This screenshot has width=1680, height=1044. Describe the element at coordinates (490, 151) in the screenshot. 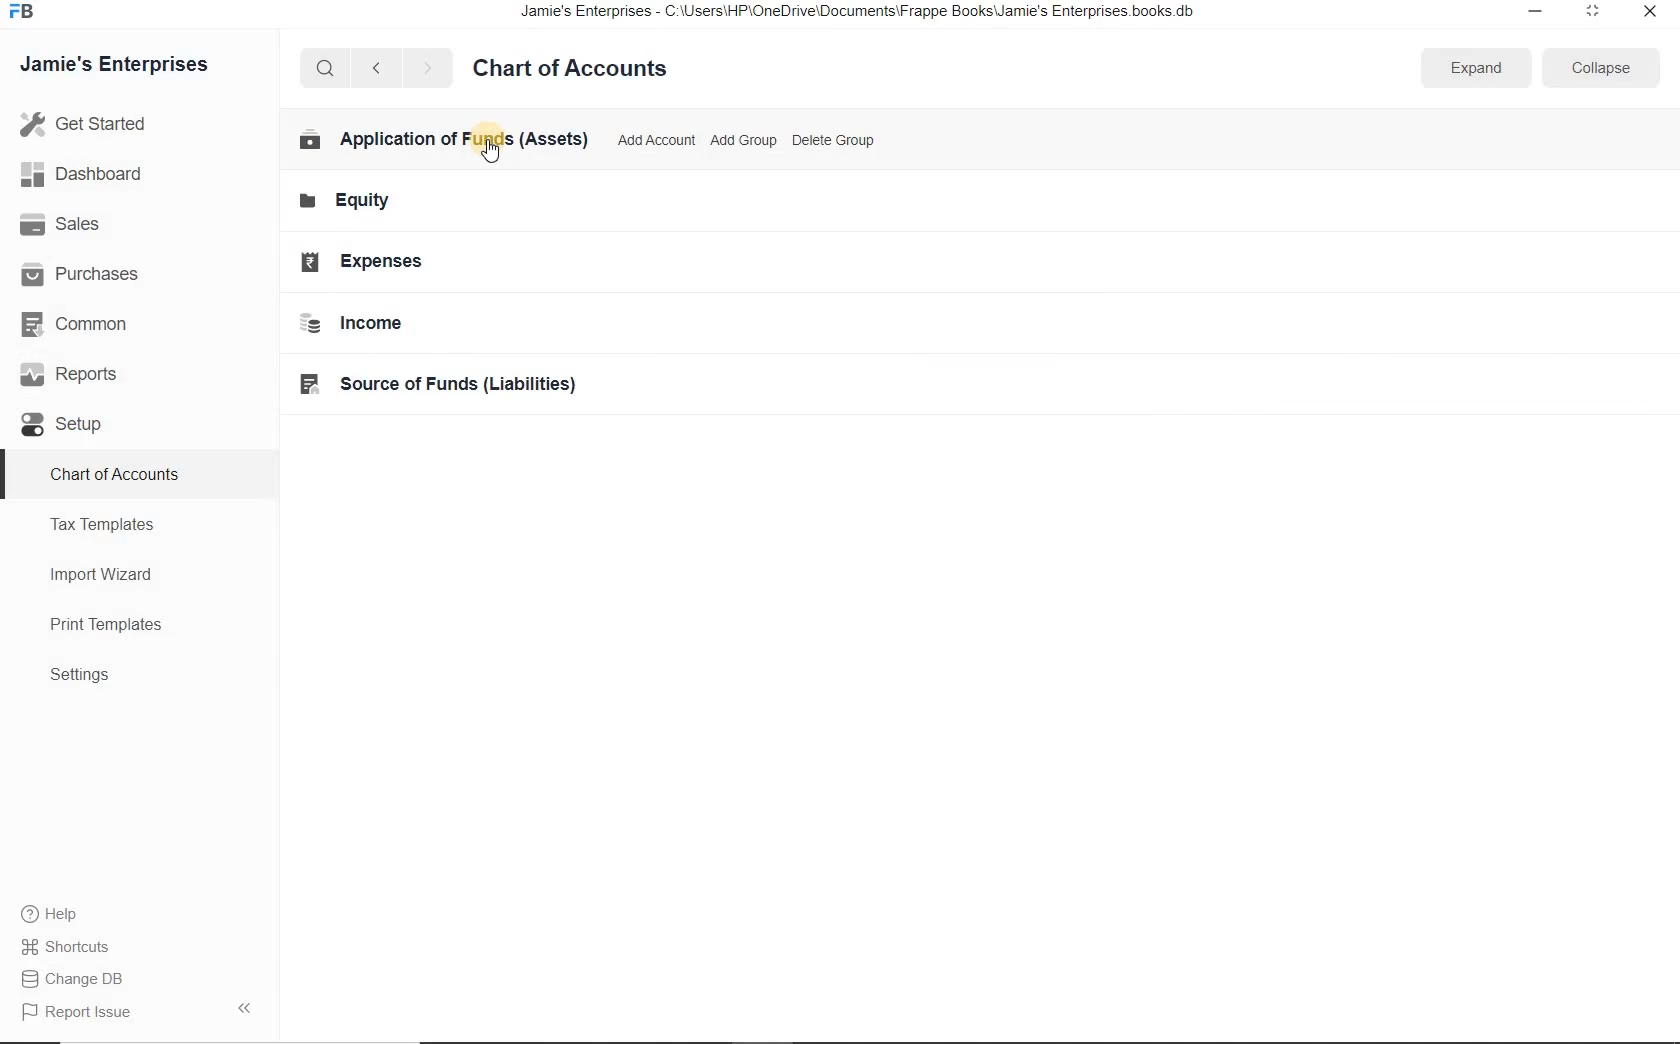

I see `cursor` at that location.